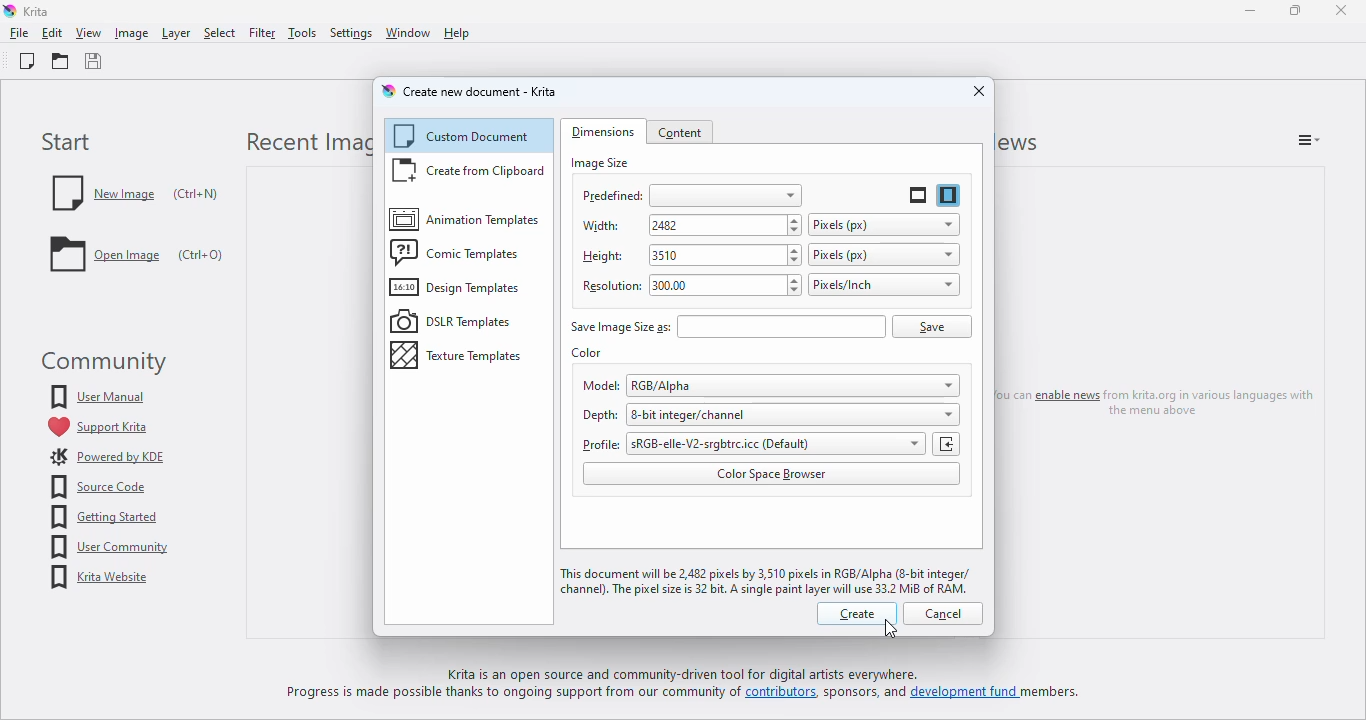 Image resolution: width=1366 pixels, height=720 pixels. What do you see at coordinates (457, 252) in the screenshot?
I see `comic templates` at bounding box center [457, 252].